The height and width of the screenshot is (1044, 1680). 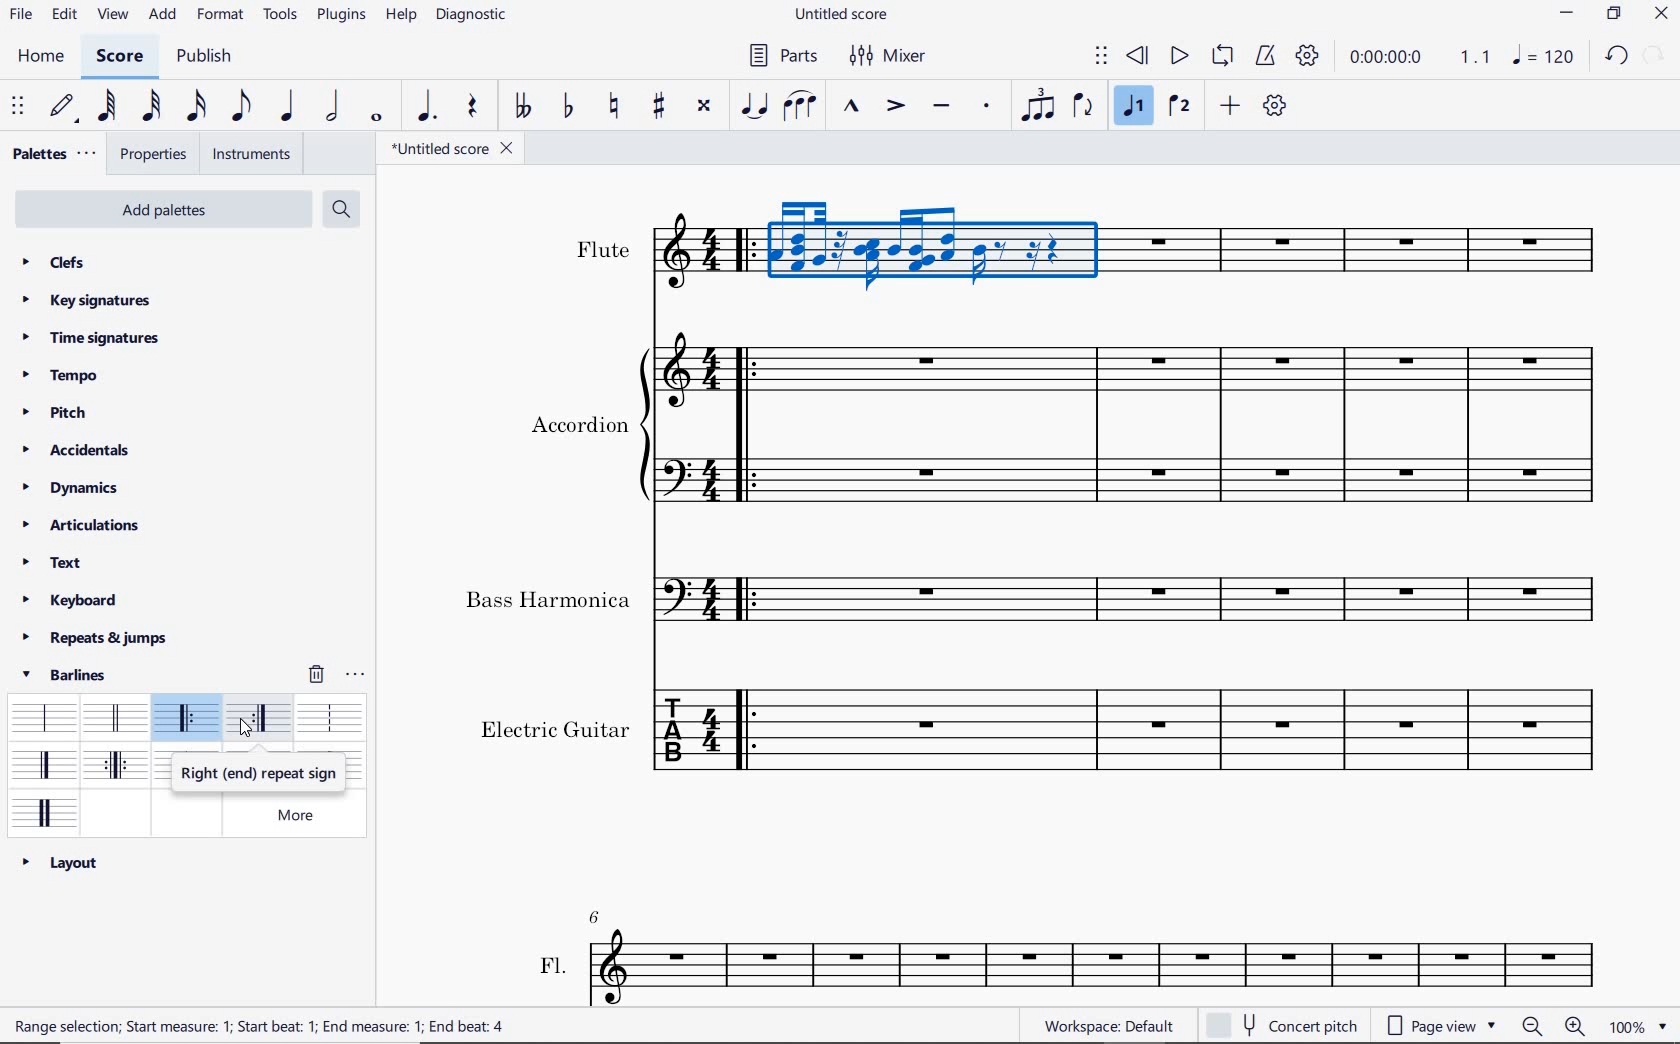 What do you see at coordinates (259, 774) in the screenshot?
I see `left (start) repeat sign` at bounding box center [259, 774].